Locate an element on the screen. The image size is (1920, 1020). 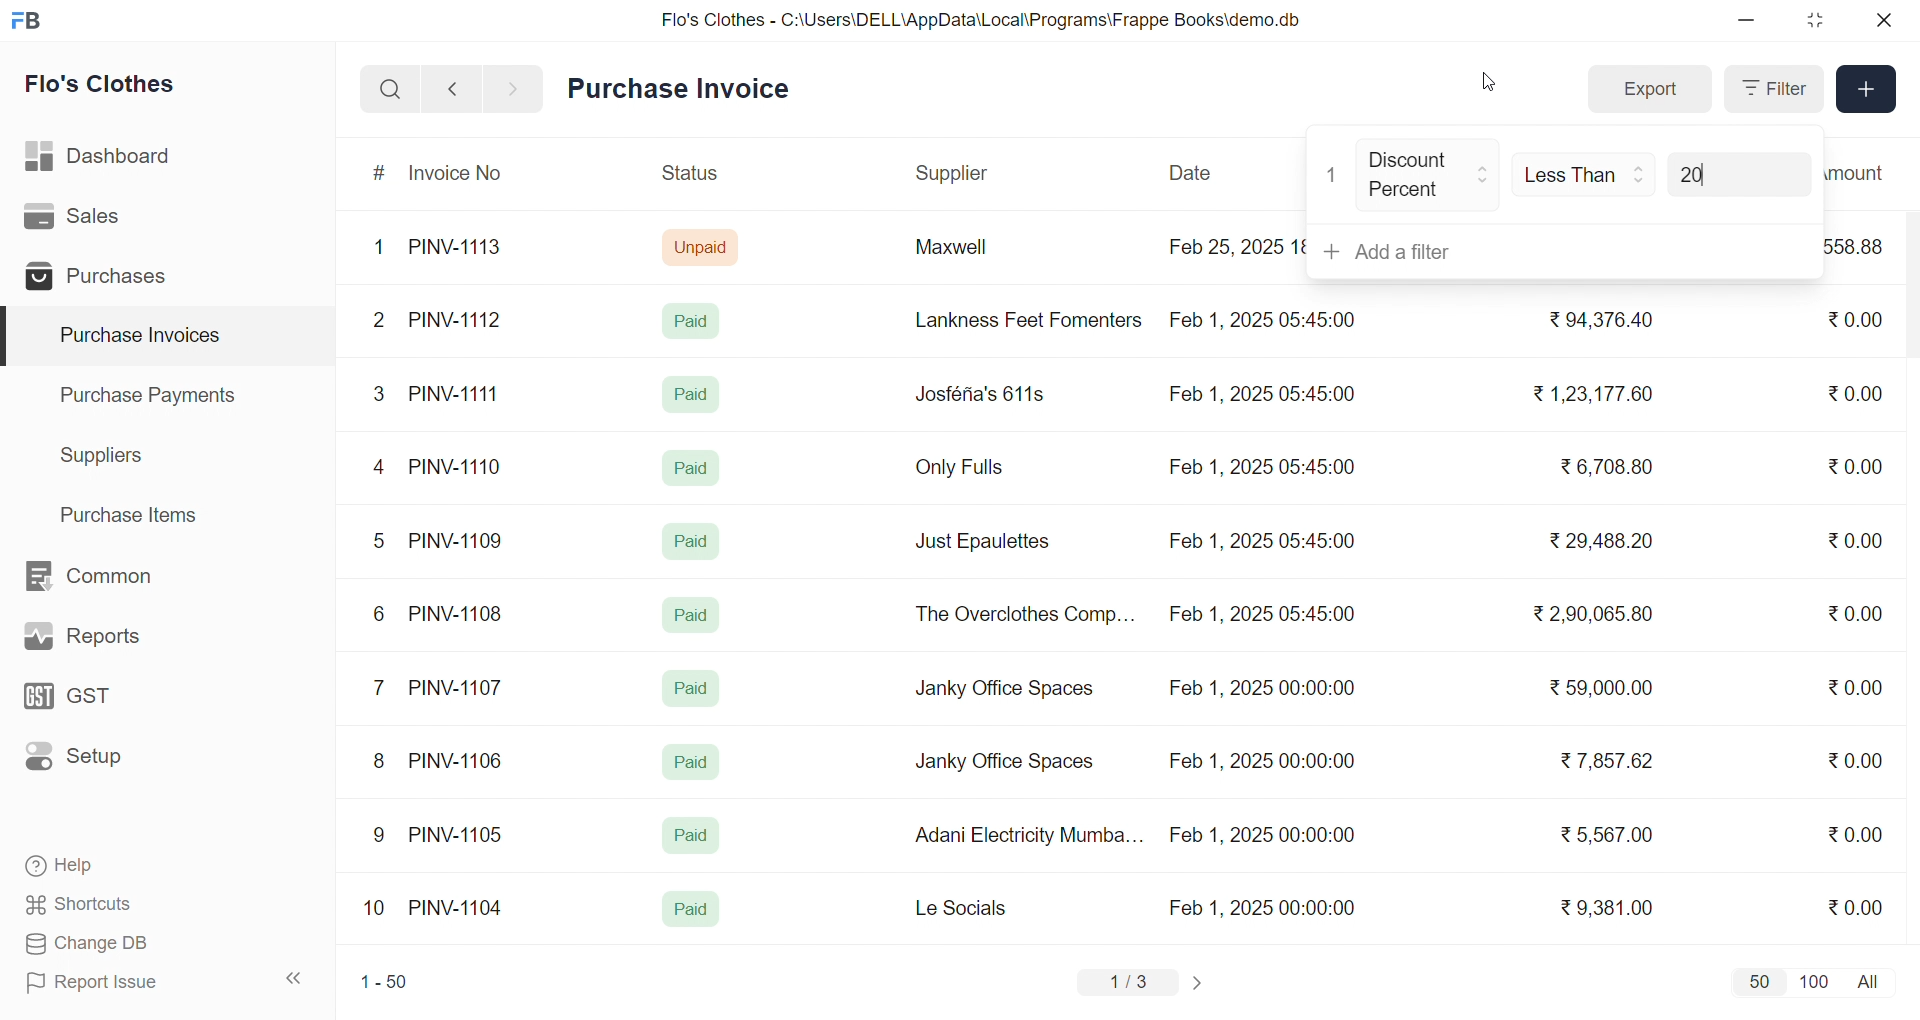
Feb 1, 2025 05:45:00 is located at coordinates (1261, 541).